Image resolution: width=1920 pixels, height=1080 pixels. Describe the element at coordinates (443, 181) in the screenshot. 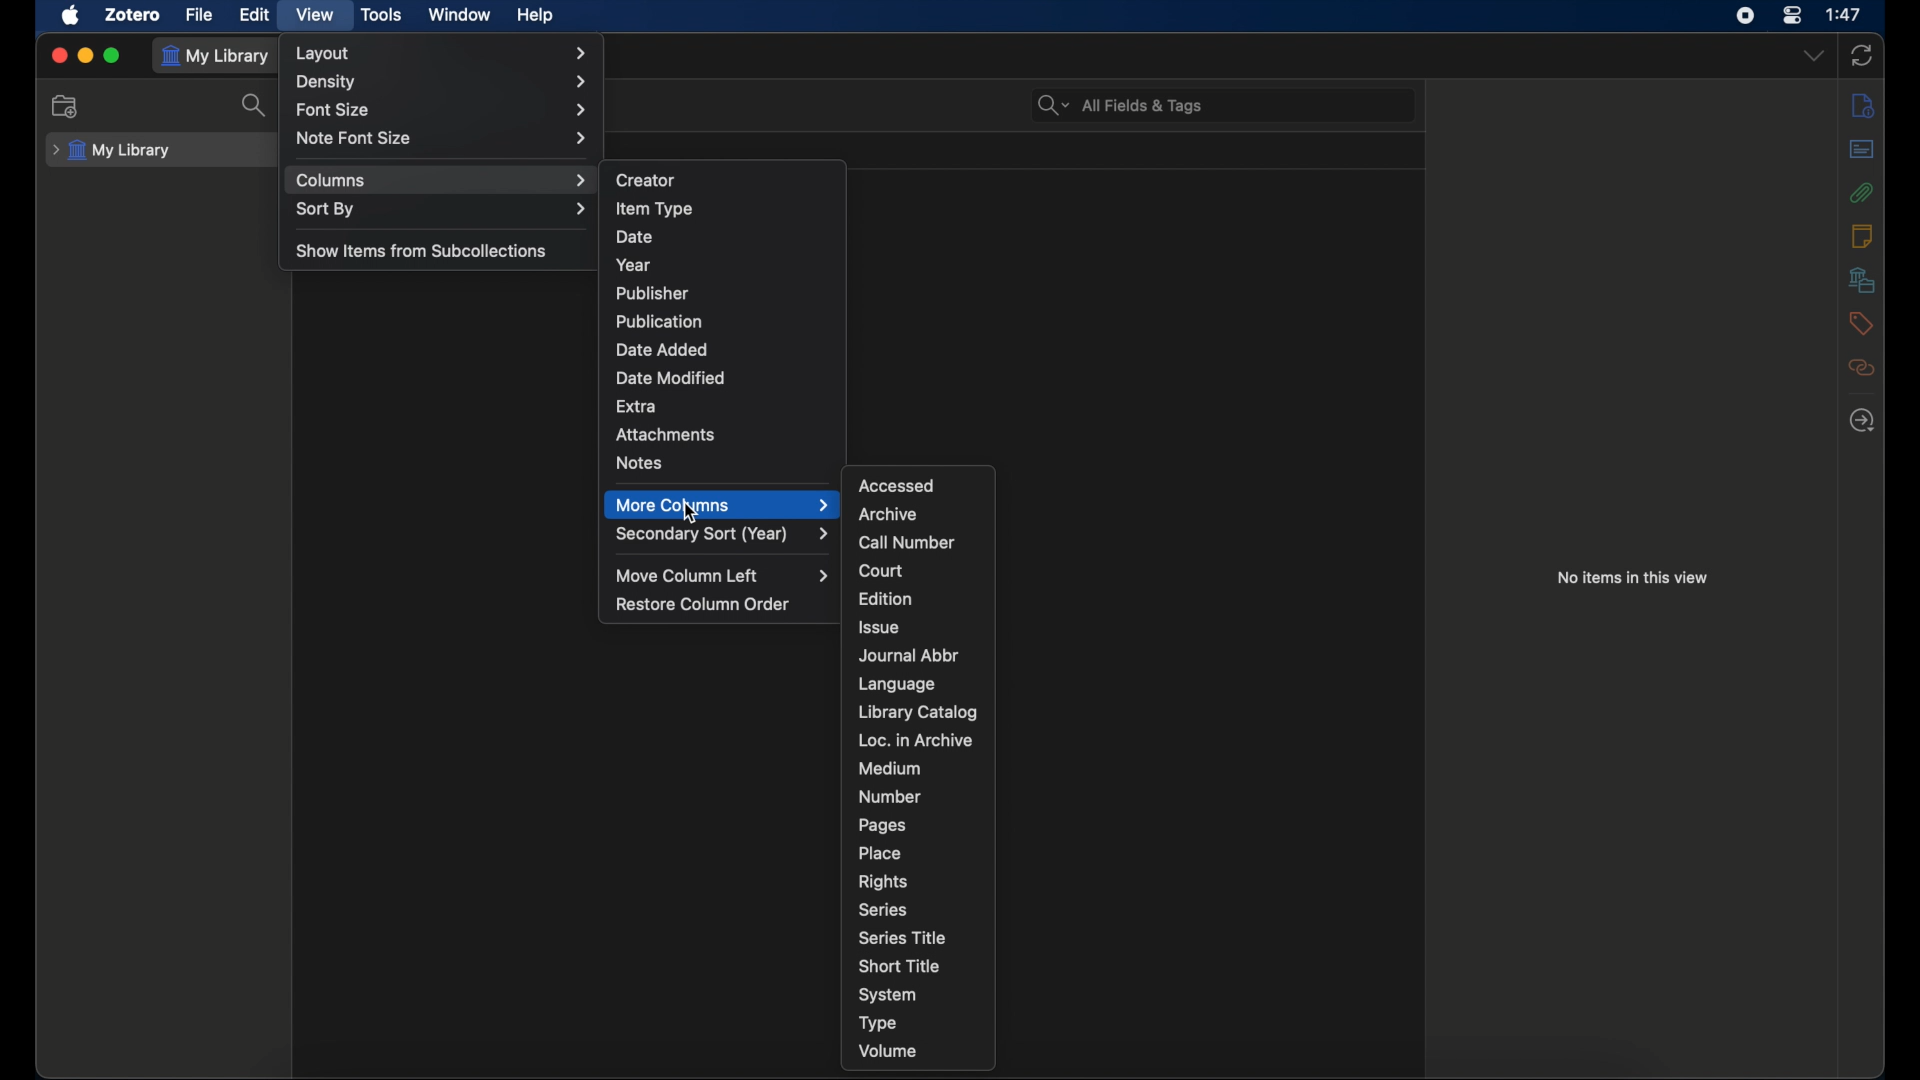

I see `columns` at that location.